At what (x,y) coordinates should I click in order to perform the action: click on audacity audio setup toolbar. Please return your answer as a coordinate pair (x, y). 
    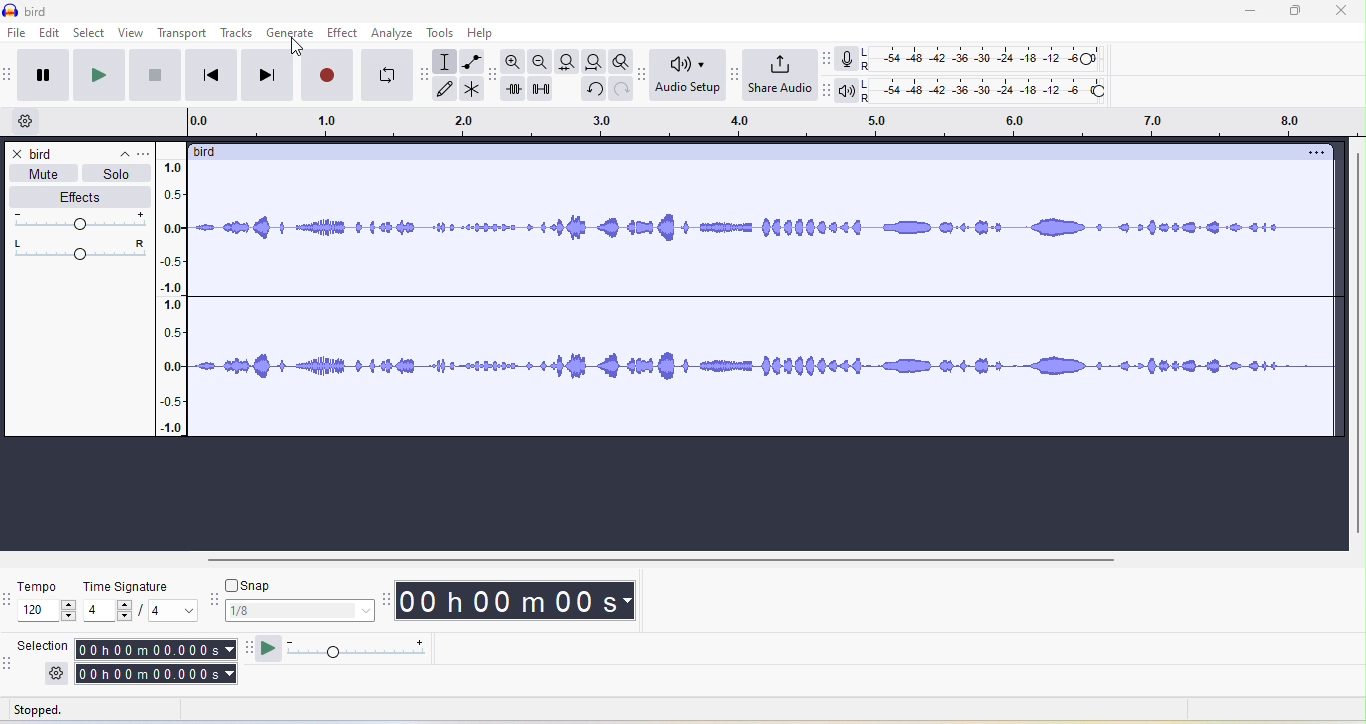
    Looking at the image, I should click on (641, 74).